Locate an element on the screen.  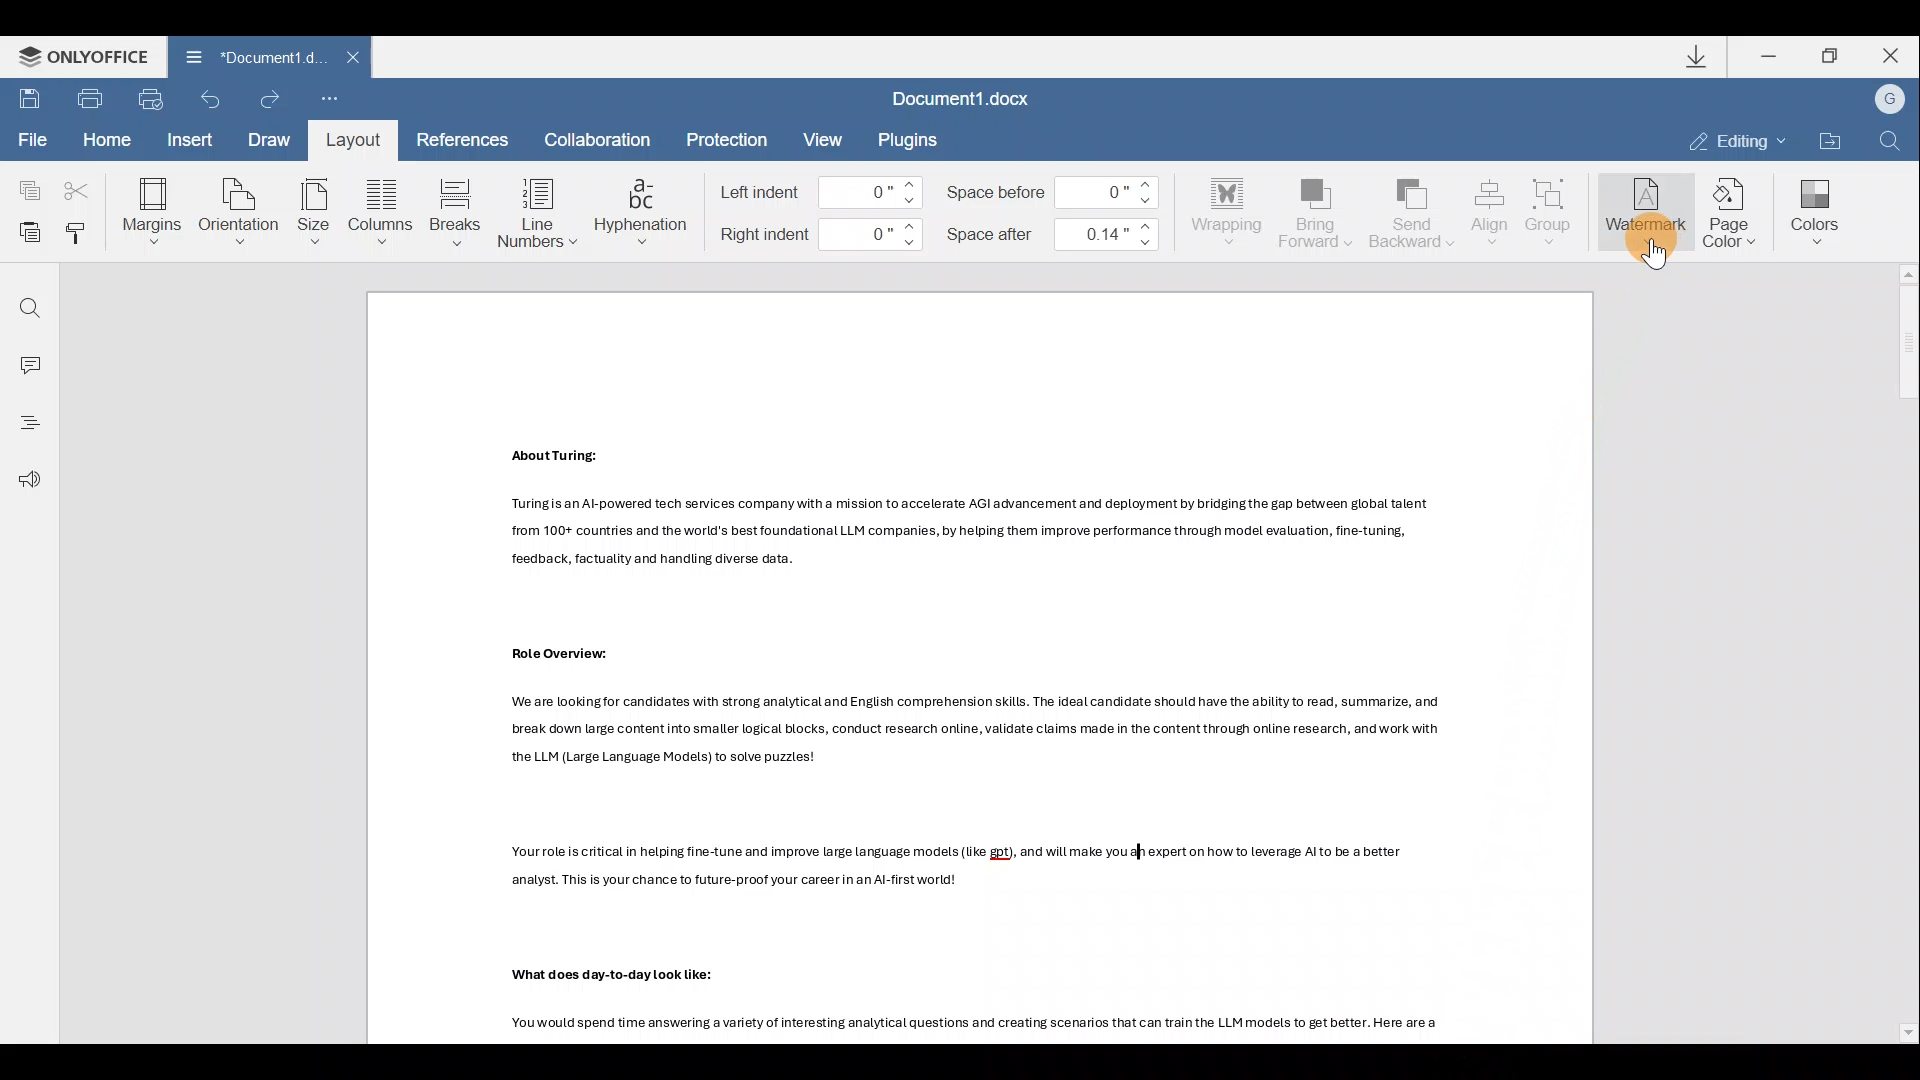
pointer cursor is located at coordinates (1646, 255).